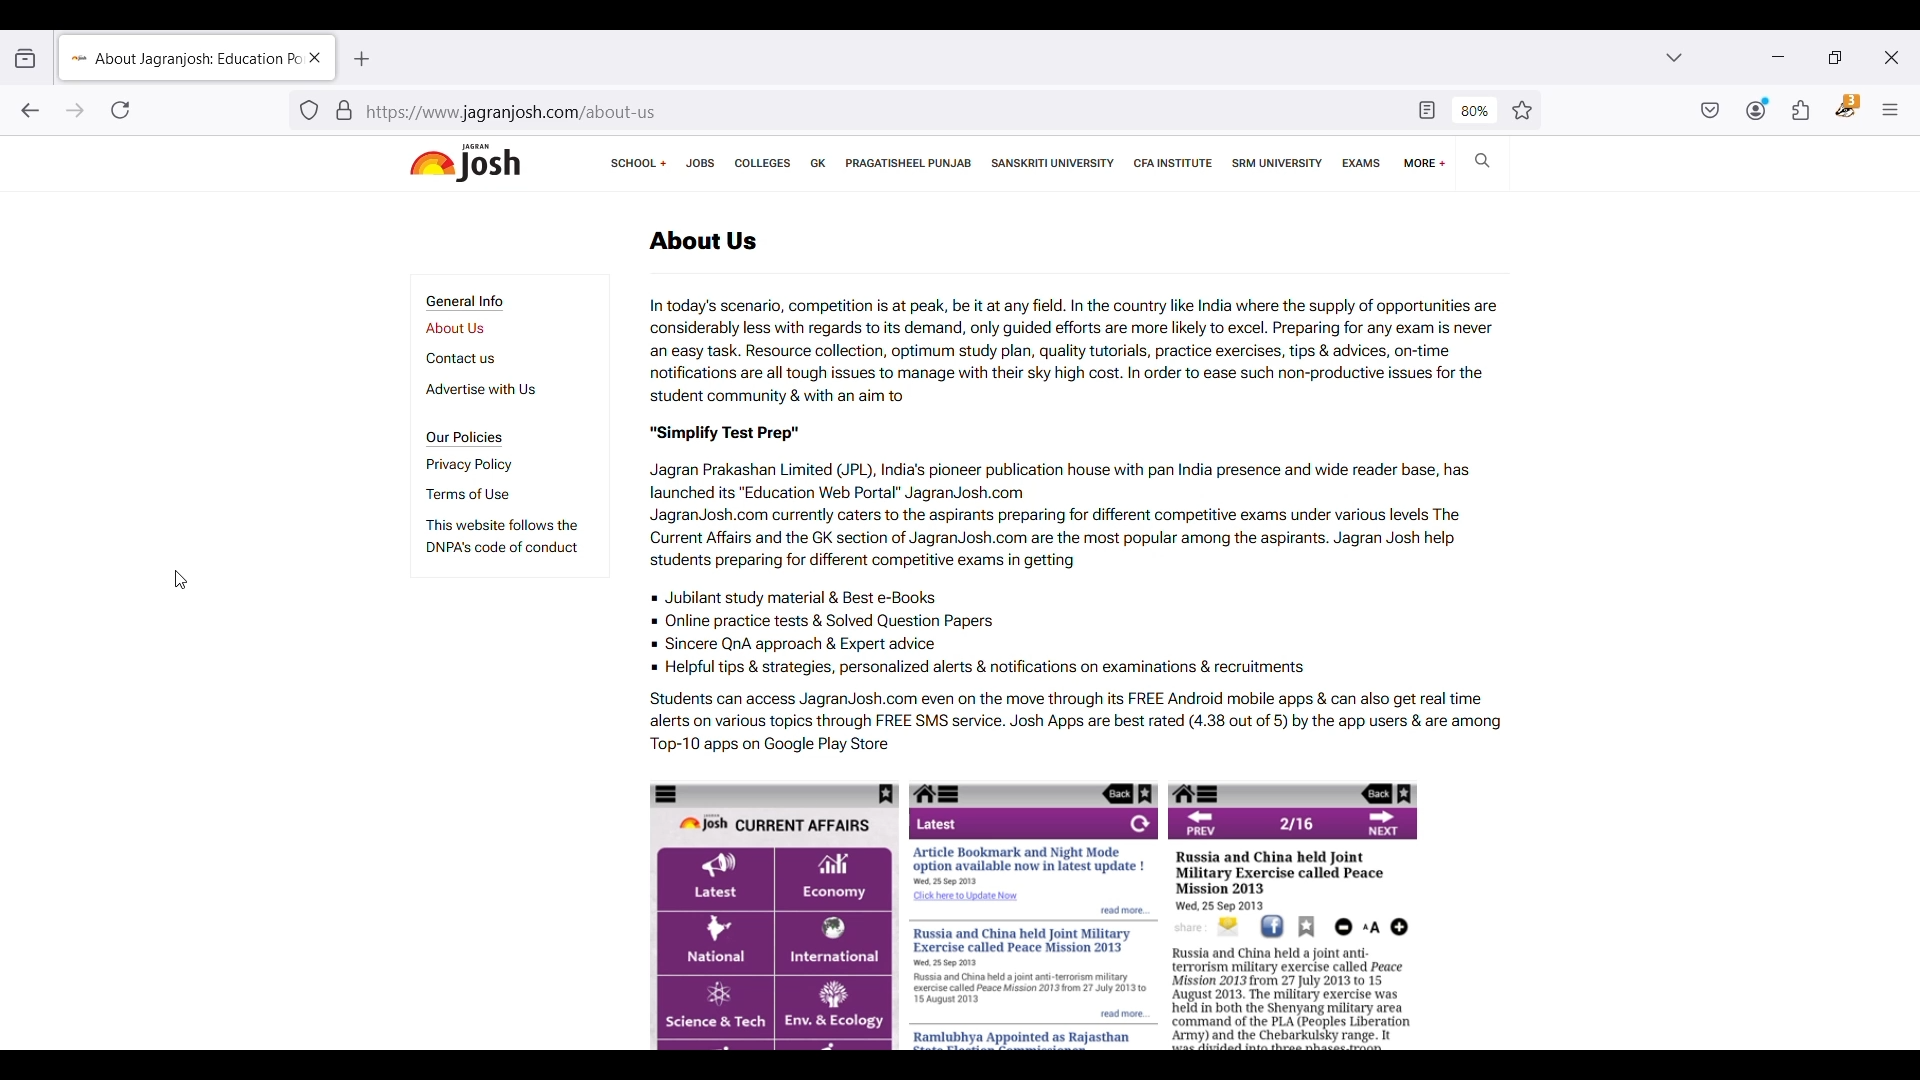 Image resolution: width=1920 pixels, height=1080 pixels. What do you see at coordinates (1758, 109) in the screenshot?
I see `Account` at bounding box center [1758, 109].